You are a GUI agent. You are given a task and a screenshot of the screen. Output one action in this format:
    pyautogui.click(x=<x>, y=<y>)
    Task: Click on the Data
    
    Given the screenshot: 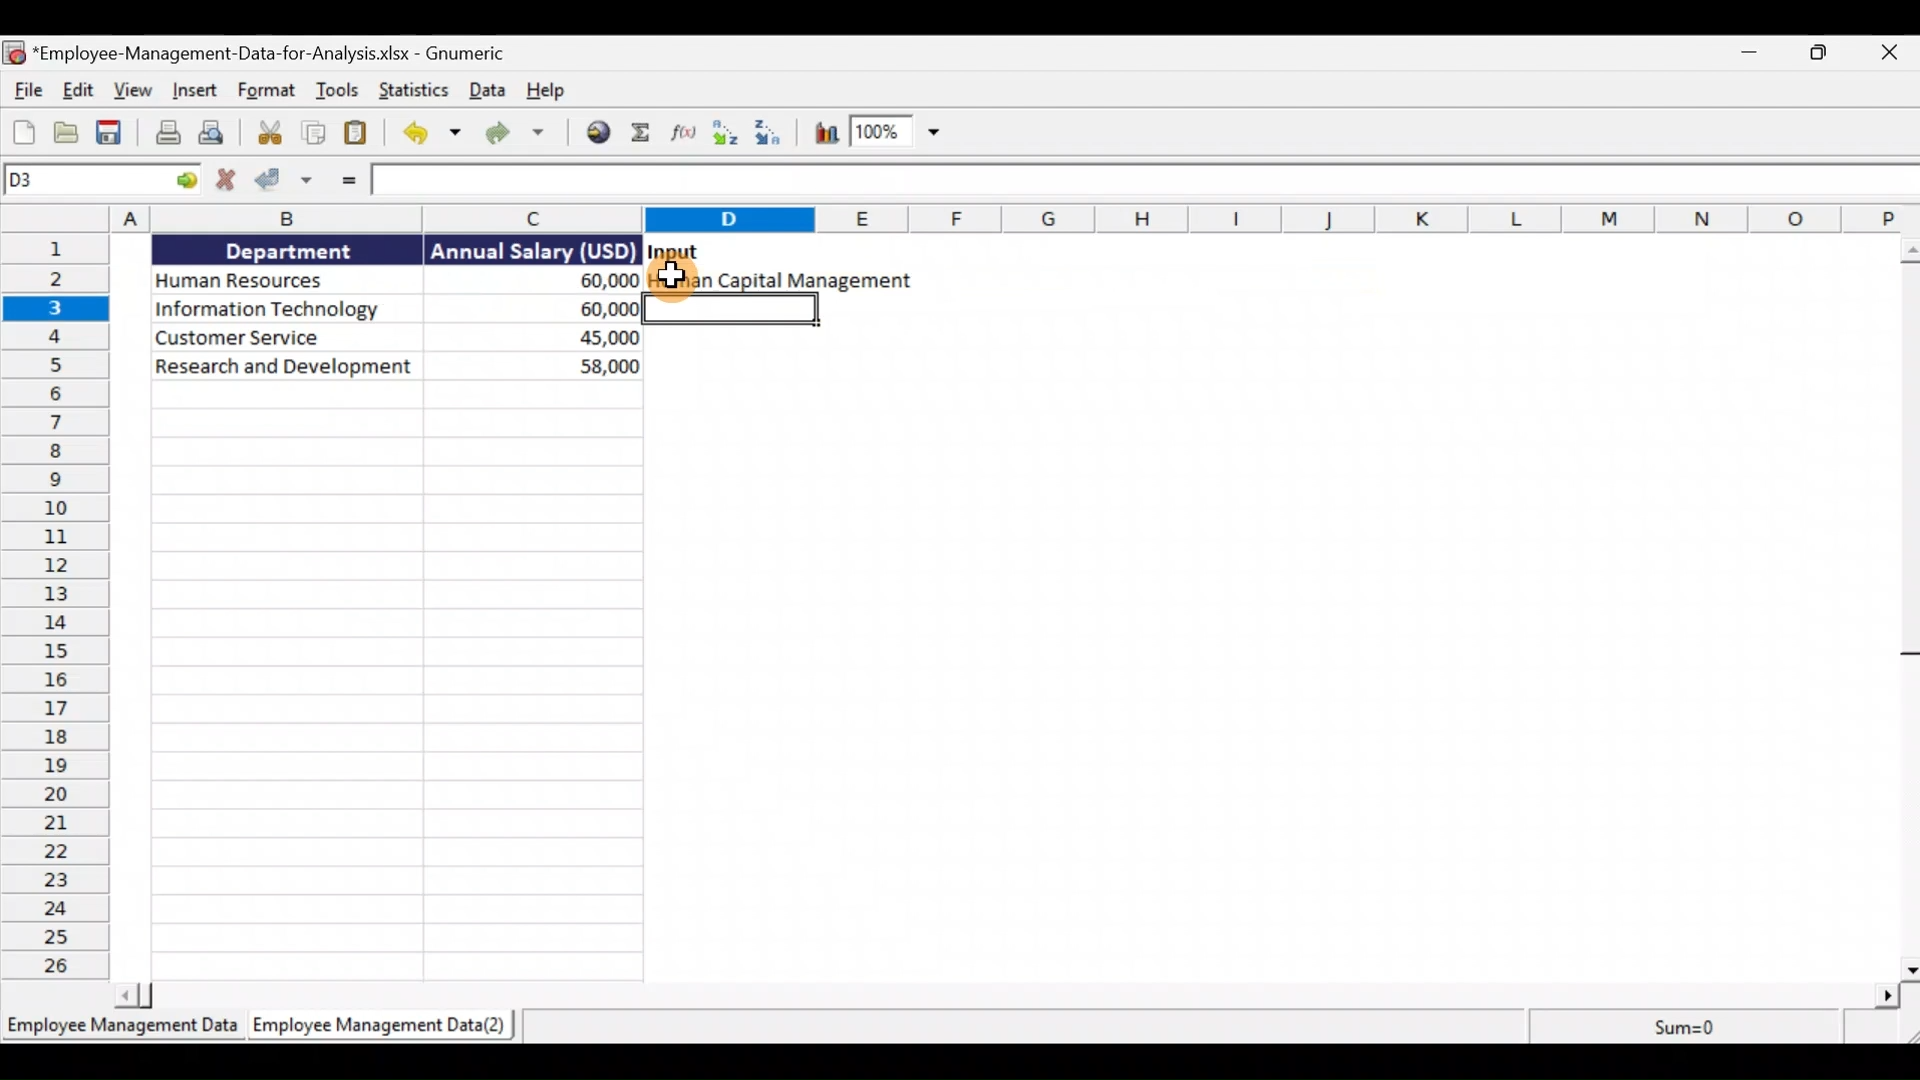 What is the action you would take?
    pyautogui.click(x=490, y=92)
    